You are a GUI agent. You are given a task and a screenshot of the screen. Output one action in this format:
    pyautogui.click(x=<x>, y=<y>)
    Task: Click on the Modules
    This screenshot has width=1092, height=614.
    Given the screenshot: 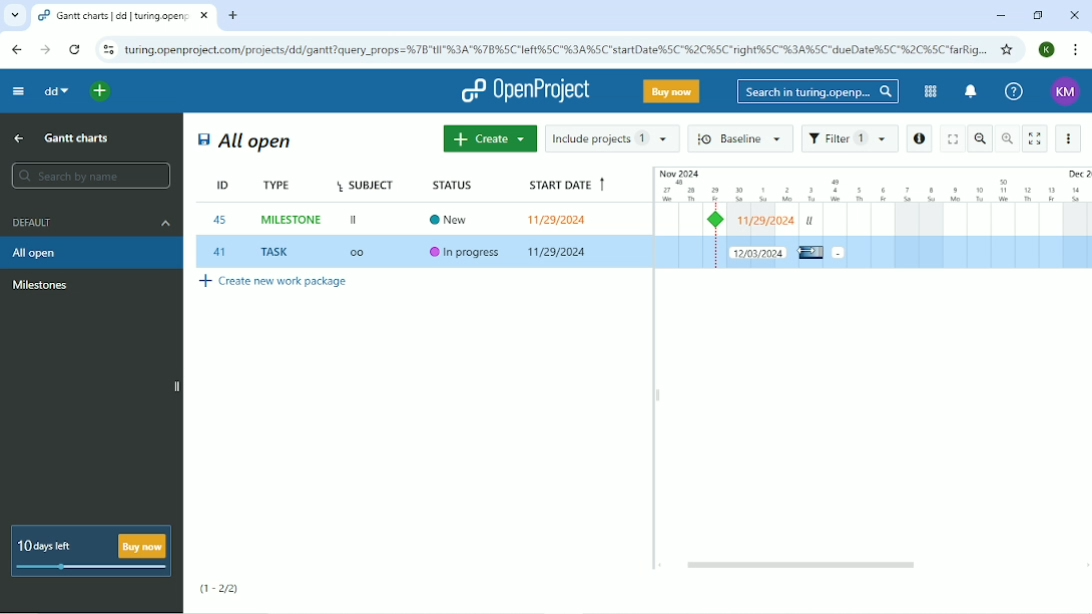 What is the action you would take?
    pyautogui.click(x=929, y=91)
    